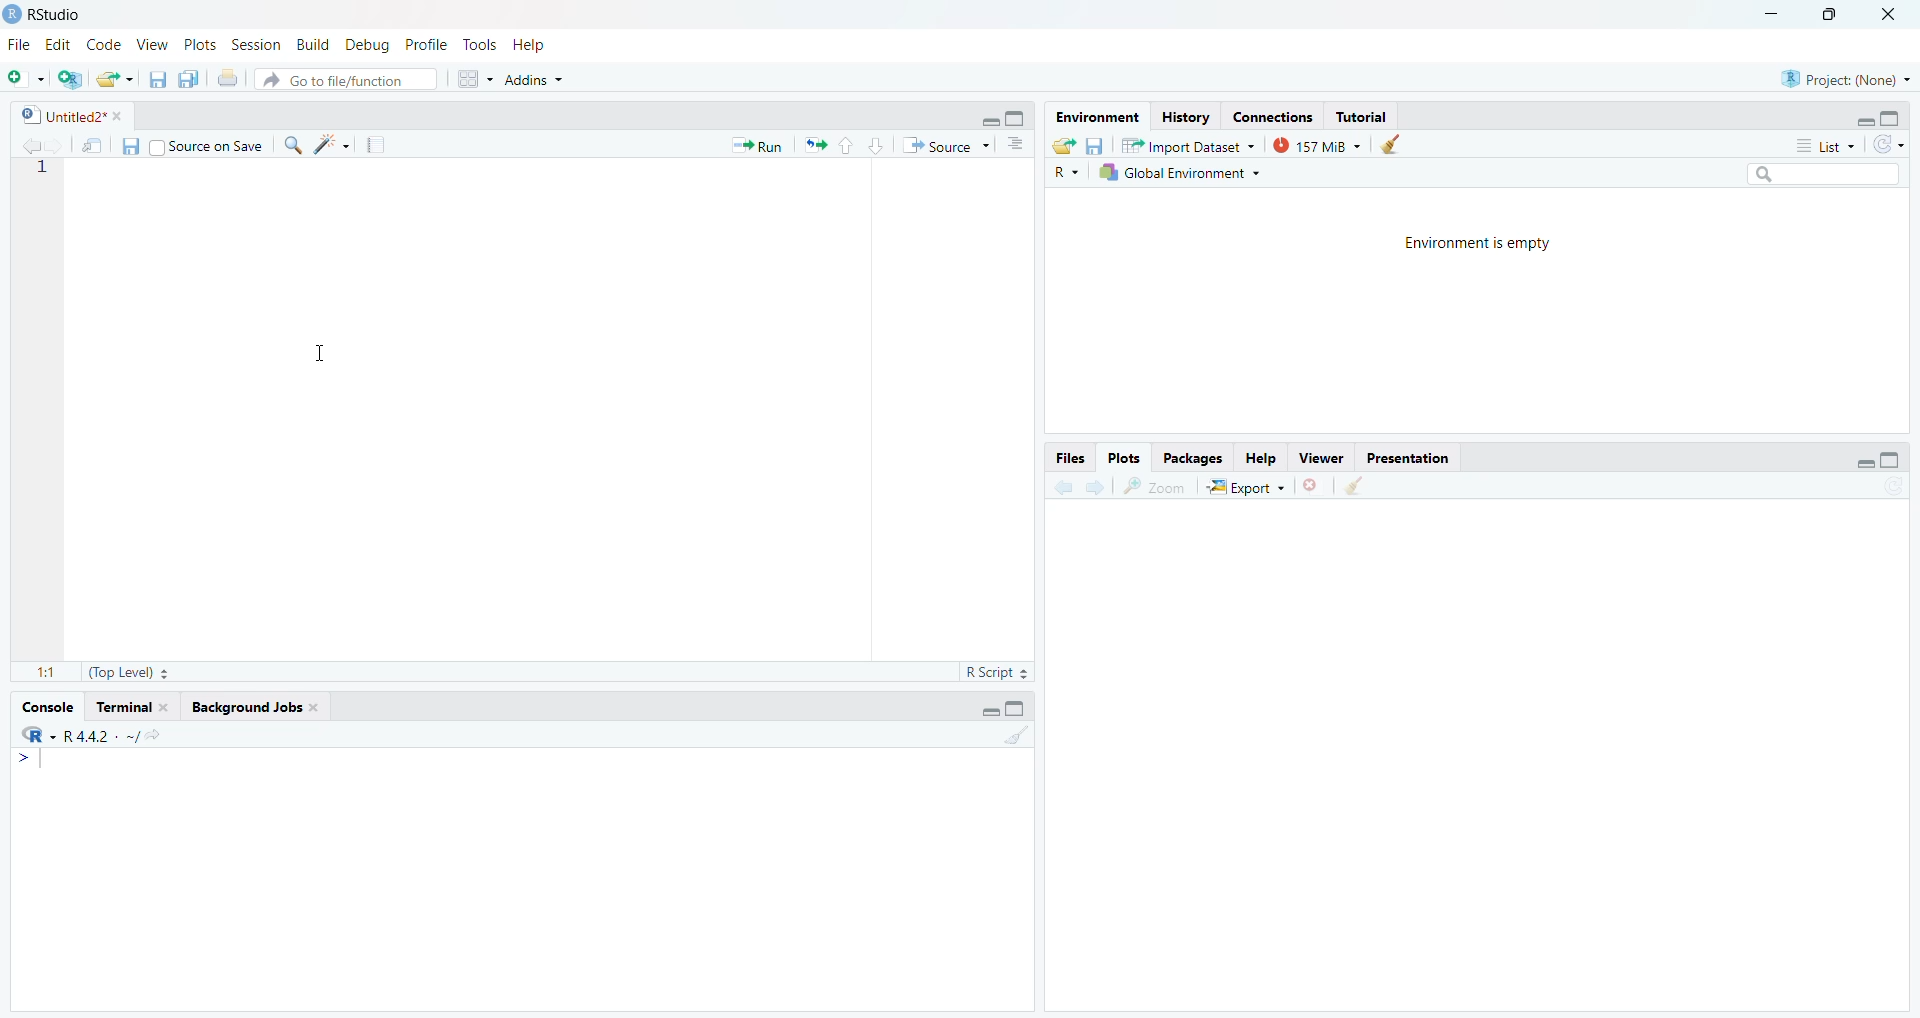 Image resolution: width=1920 pixels, height=1018 pixels. Describe the element at coordinates (378, 143) in the screenshot. I see `compile report` at that location.